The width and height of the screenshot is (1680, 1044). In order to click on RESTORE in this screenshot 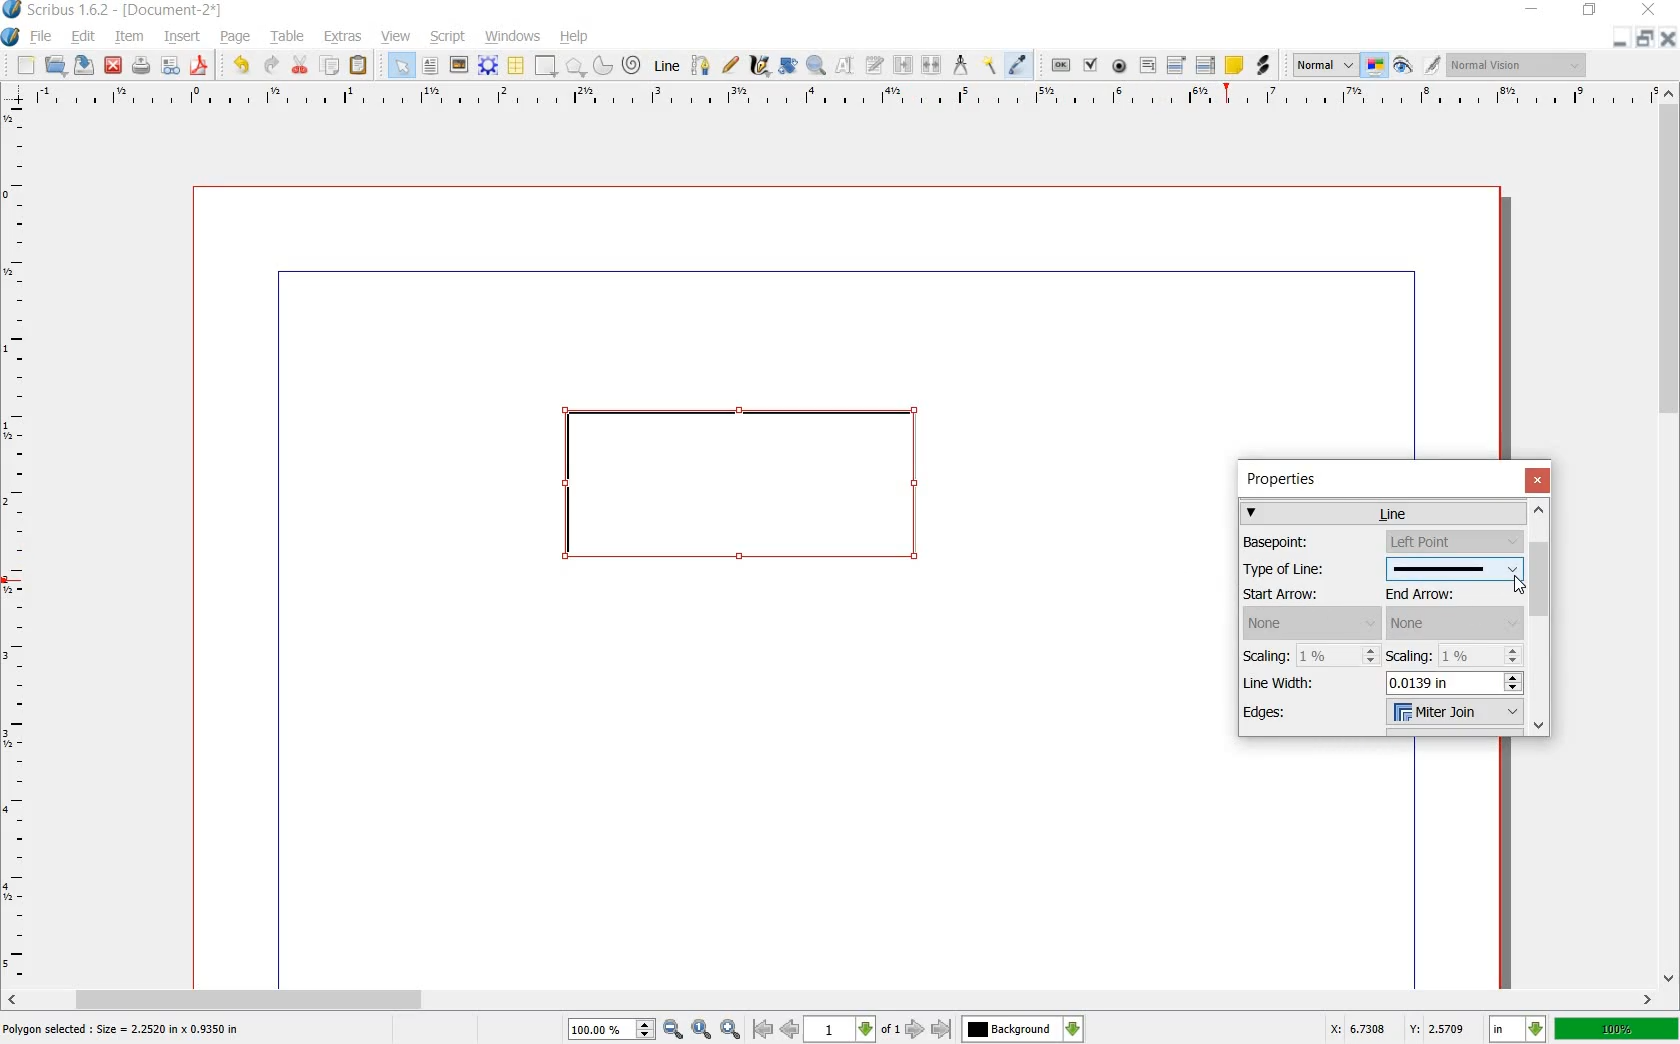, I will do `click(1647, 38)`.